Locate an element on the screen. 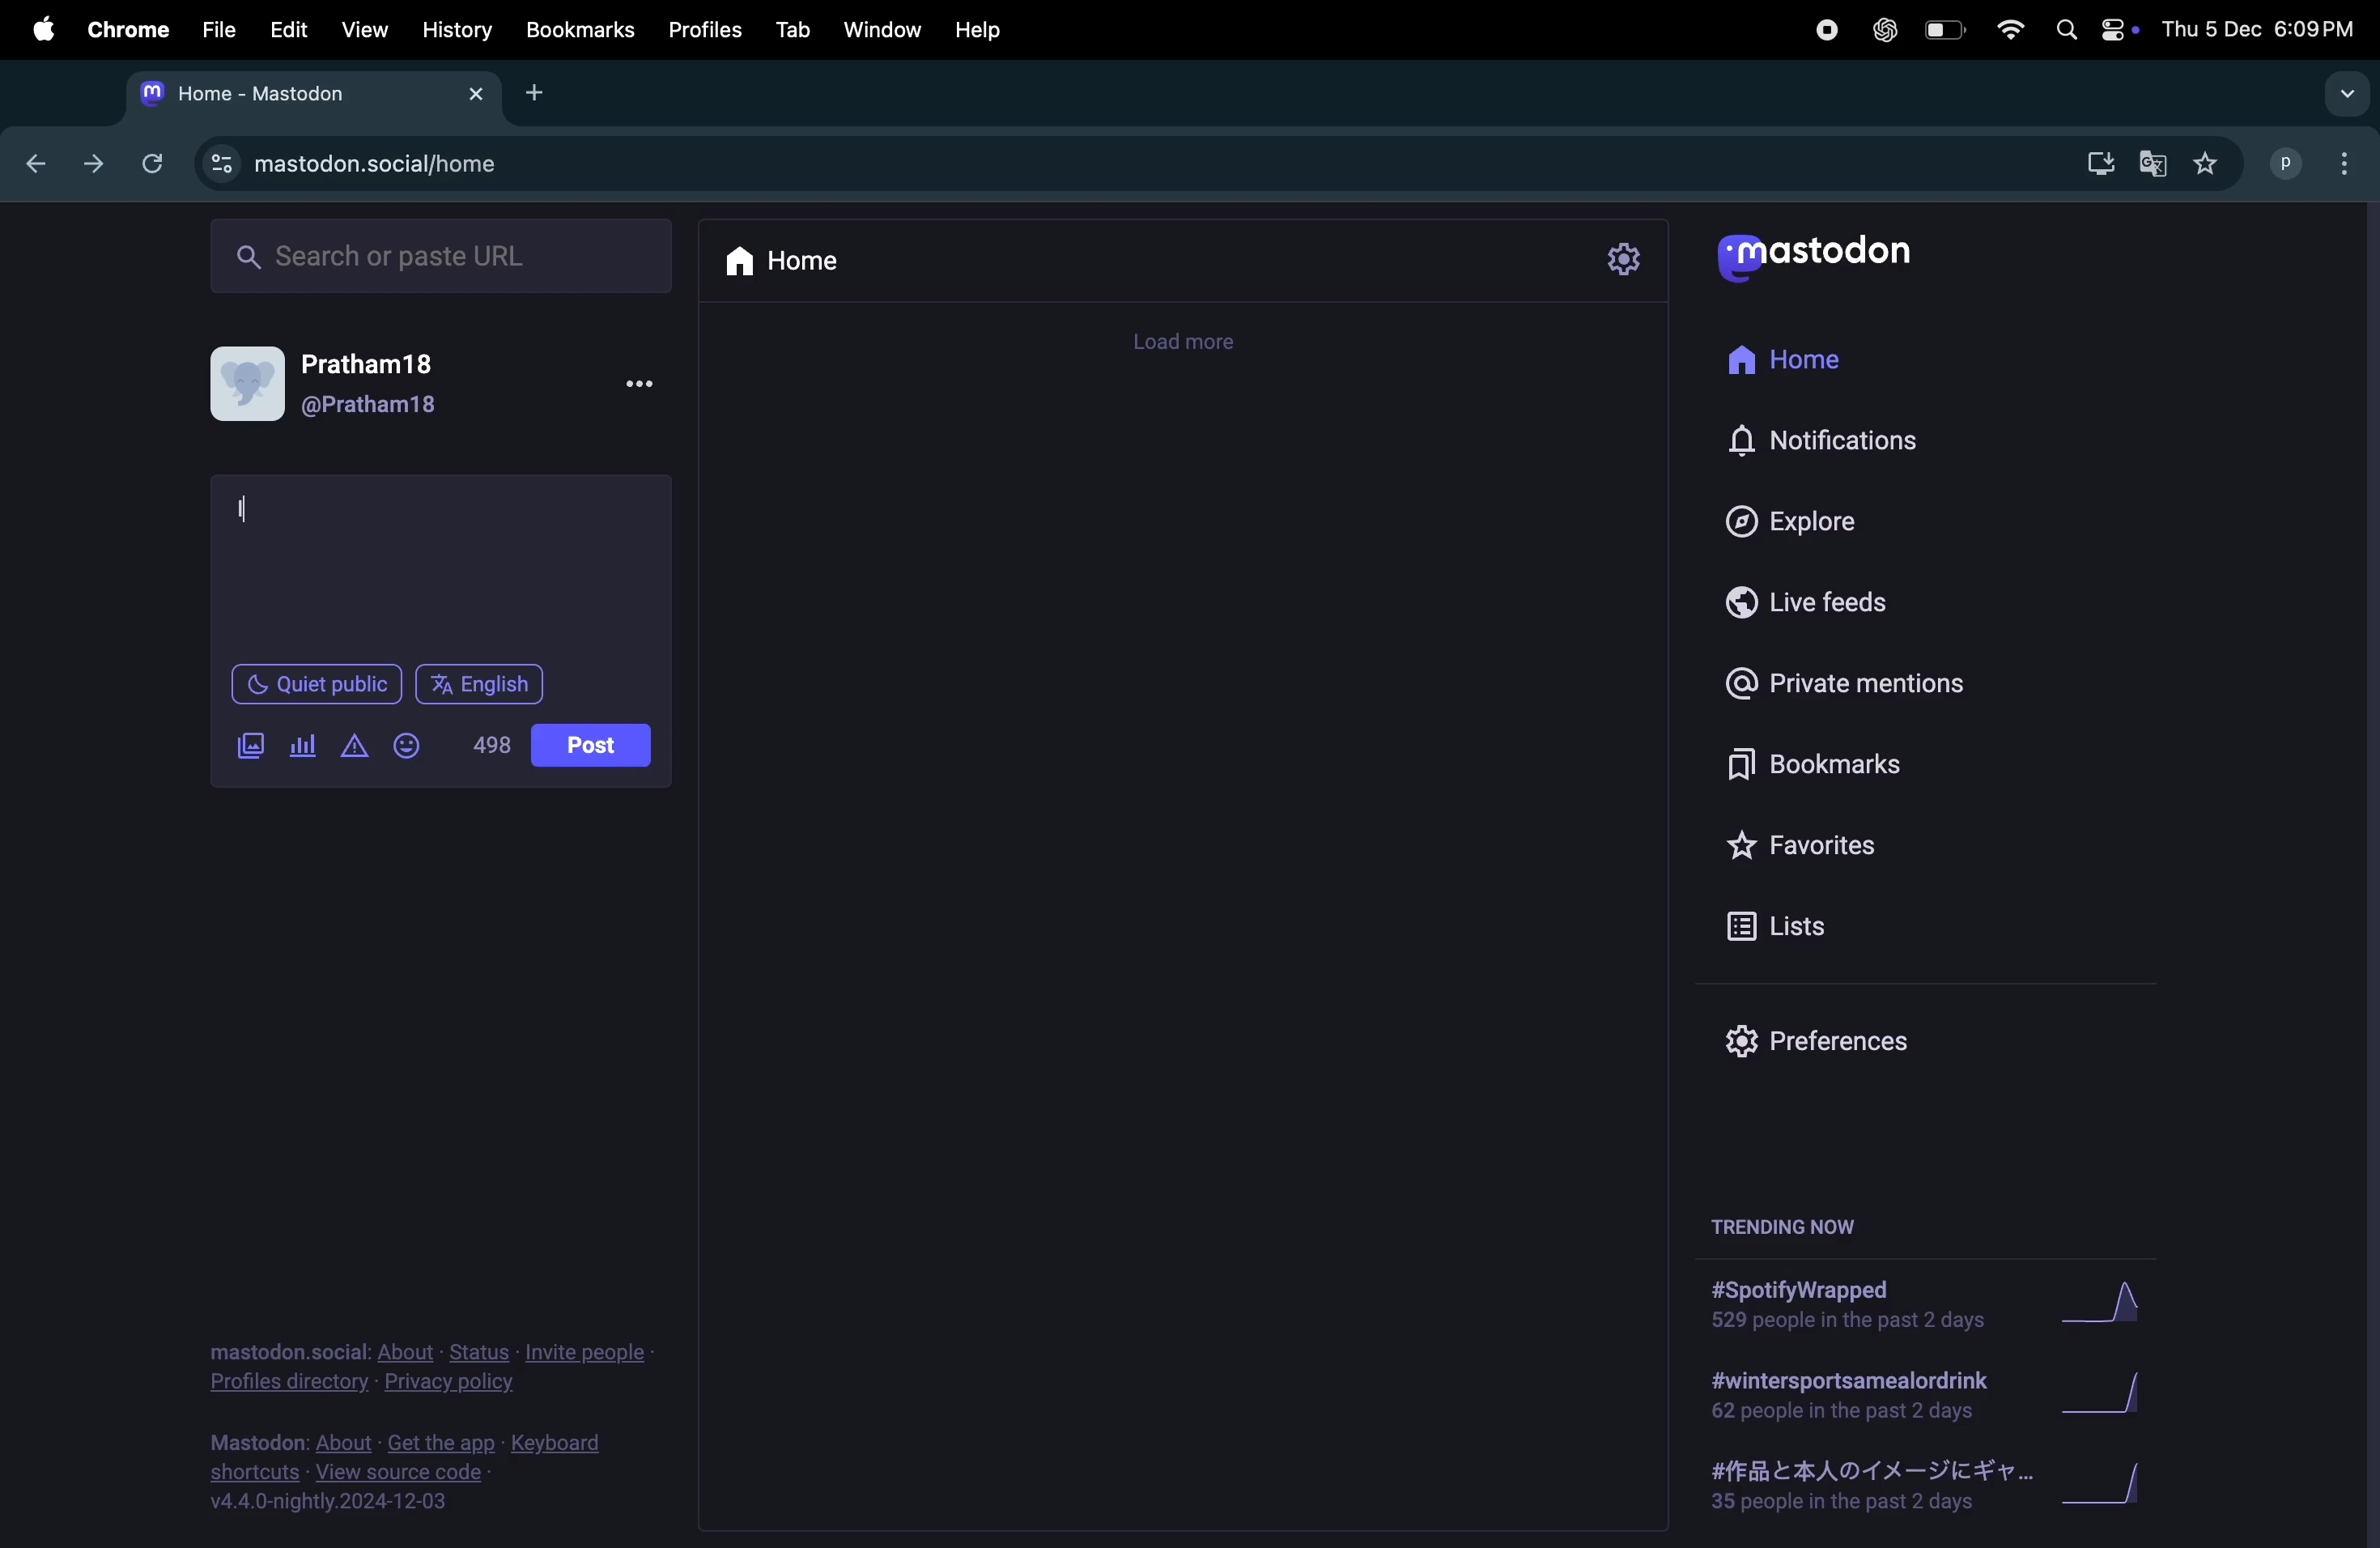  graph is located at coordinates (2104, 1310).